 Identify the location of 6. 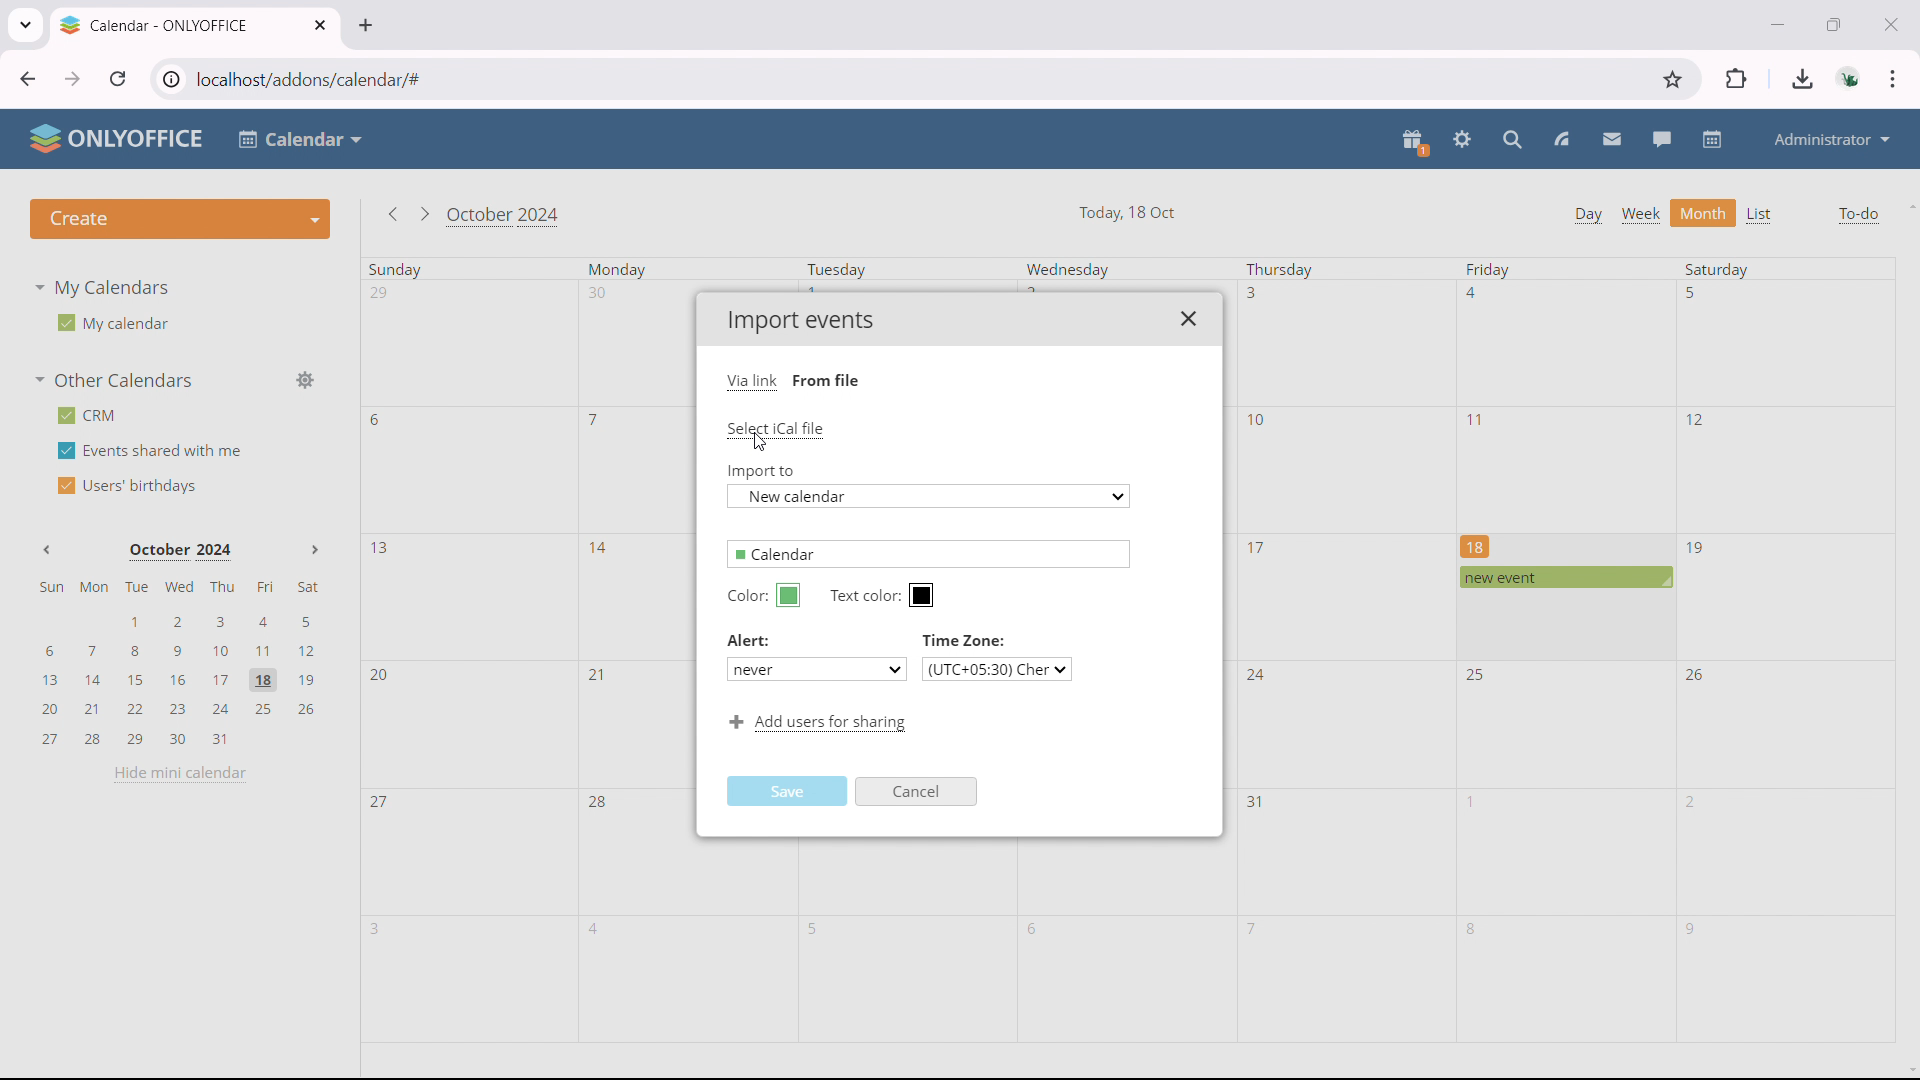
(377, 420).